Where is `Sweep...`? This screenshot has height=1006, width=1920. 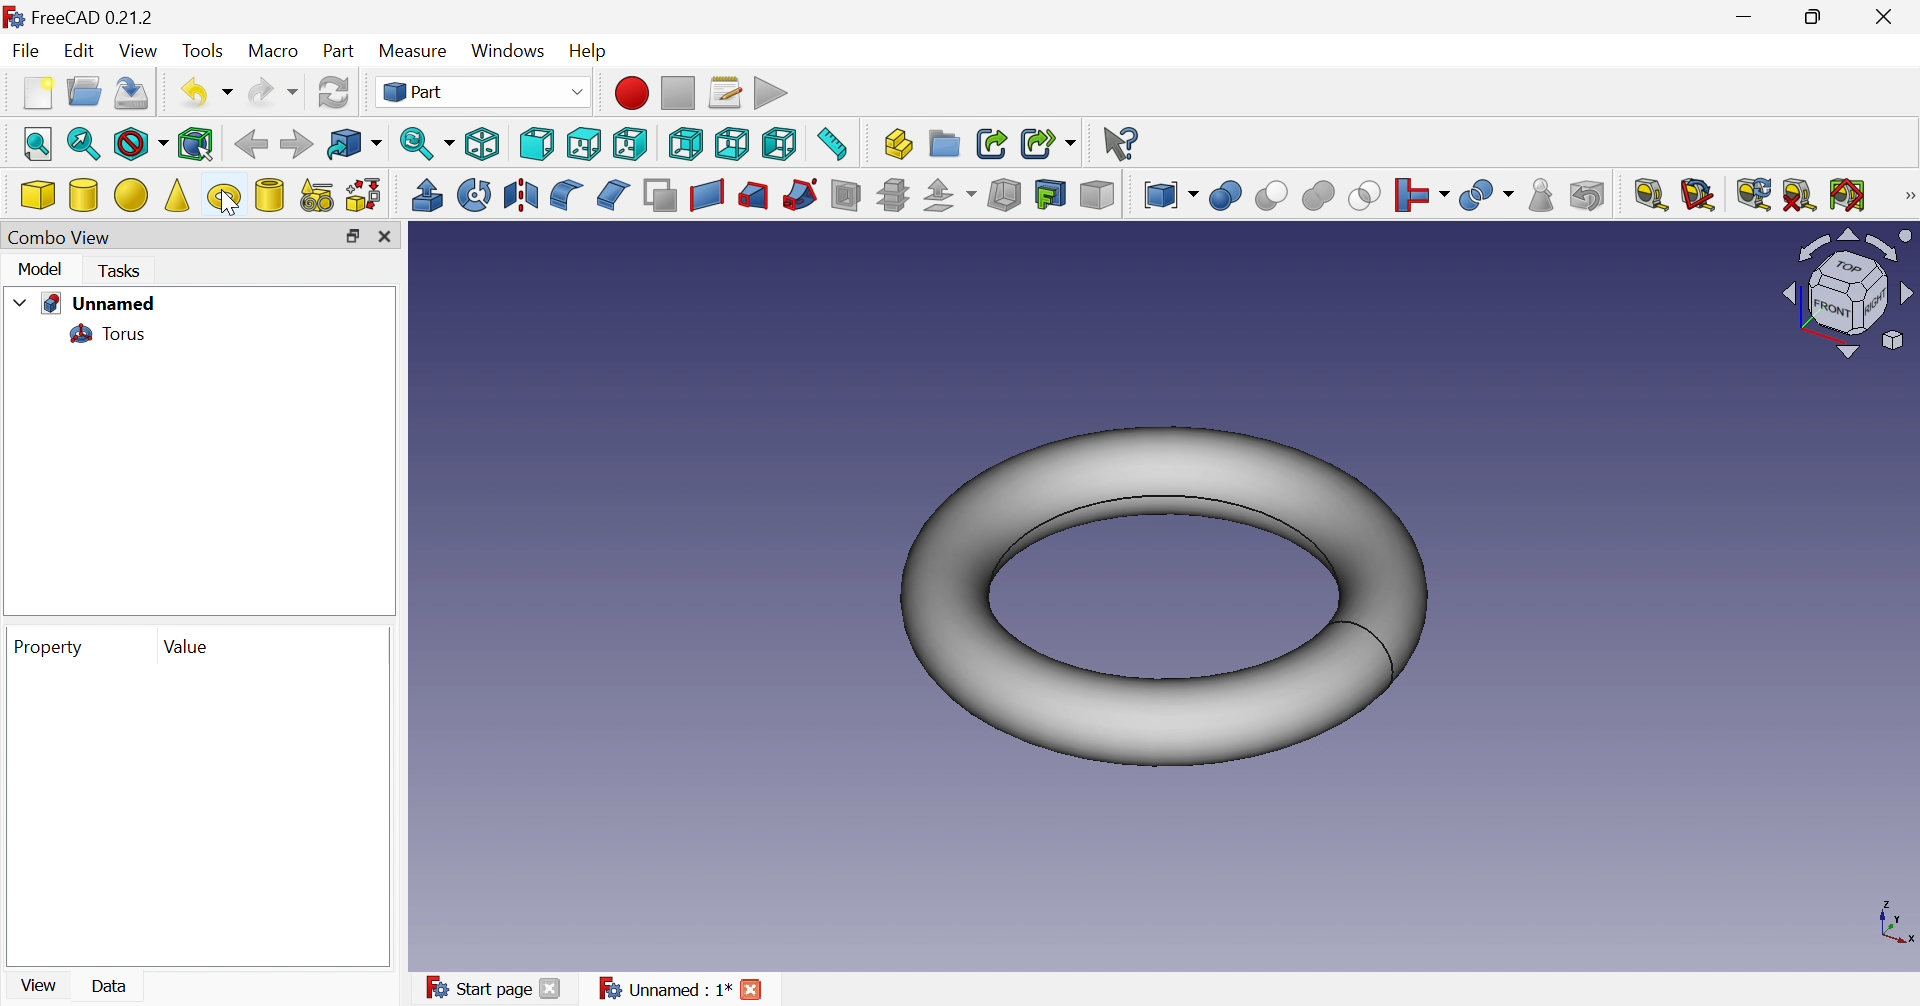
Sweep... is located at coordinates (800, 194).